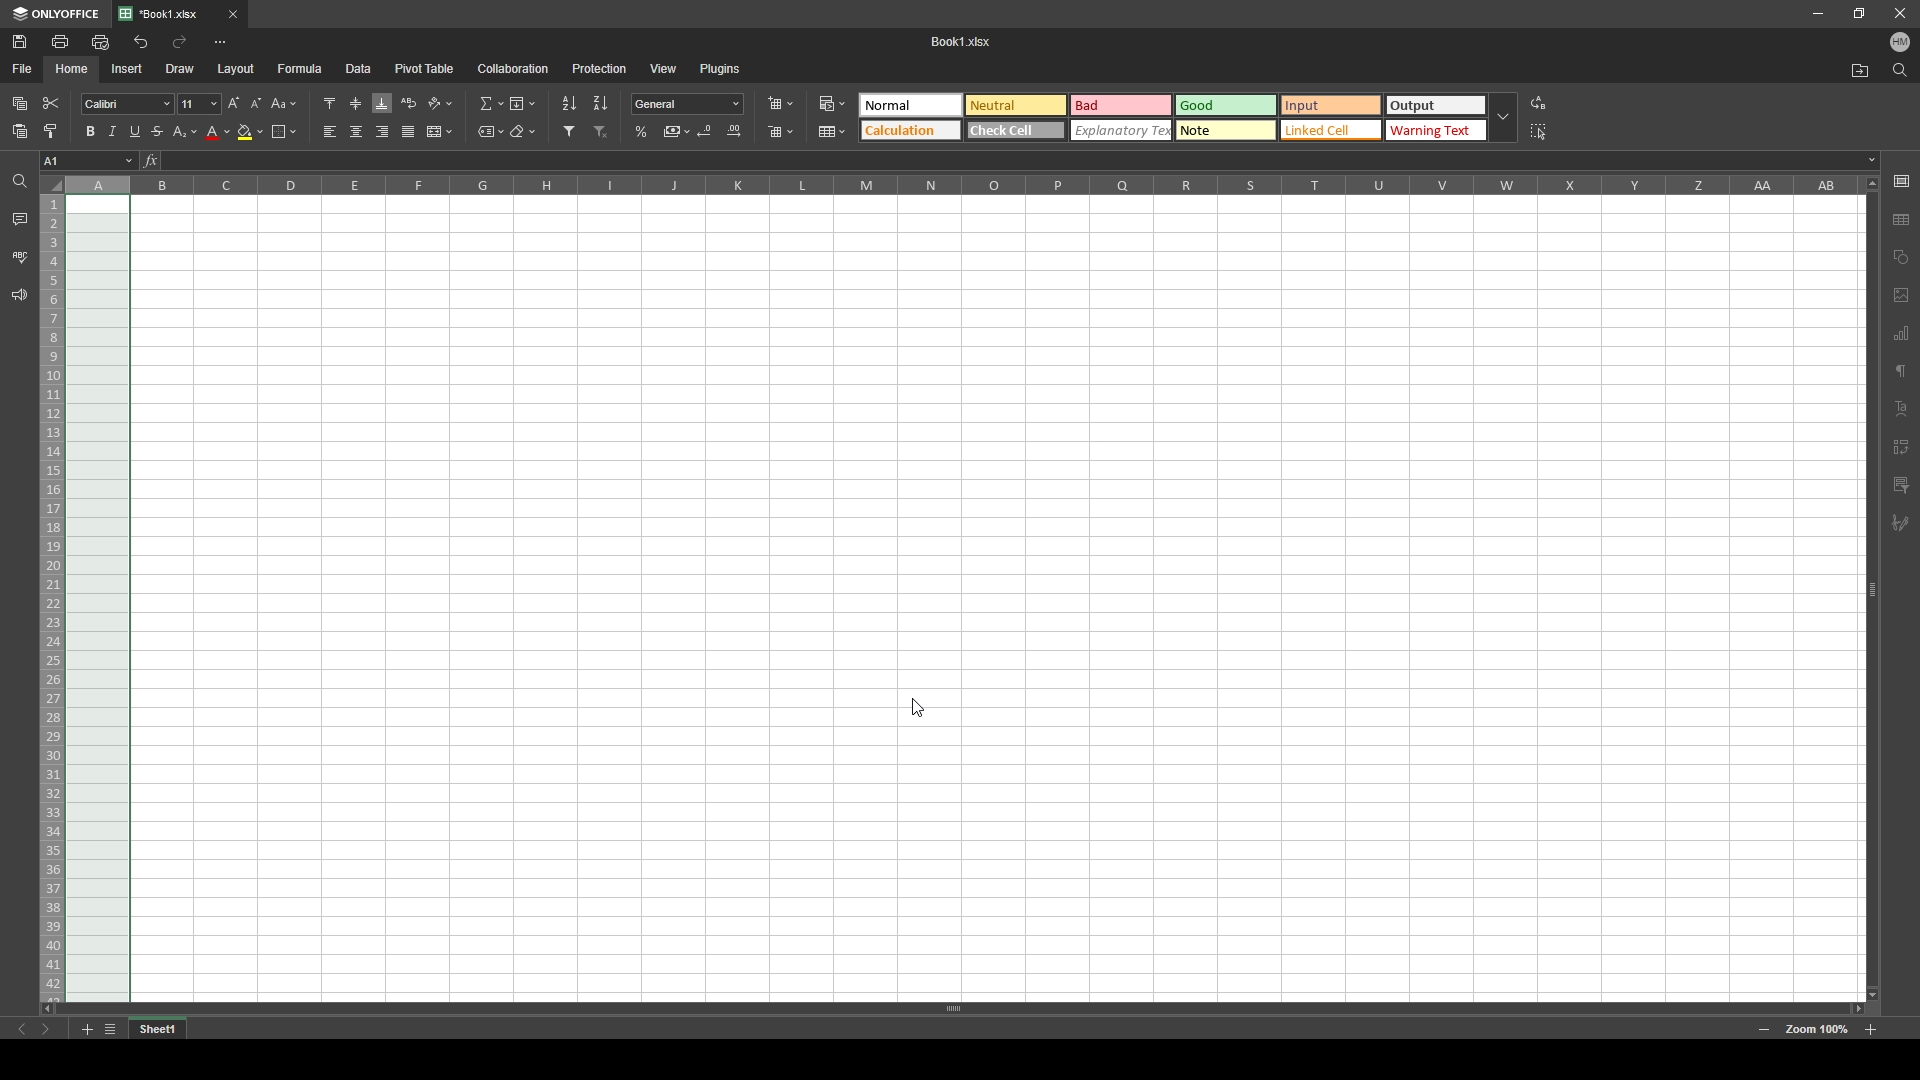 The height and width of the screenshot is (1080, 1920). What do you see at coordinates (99, 41) in the screenshot?
I see `quick print` at bounding box center [99, 41].